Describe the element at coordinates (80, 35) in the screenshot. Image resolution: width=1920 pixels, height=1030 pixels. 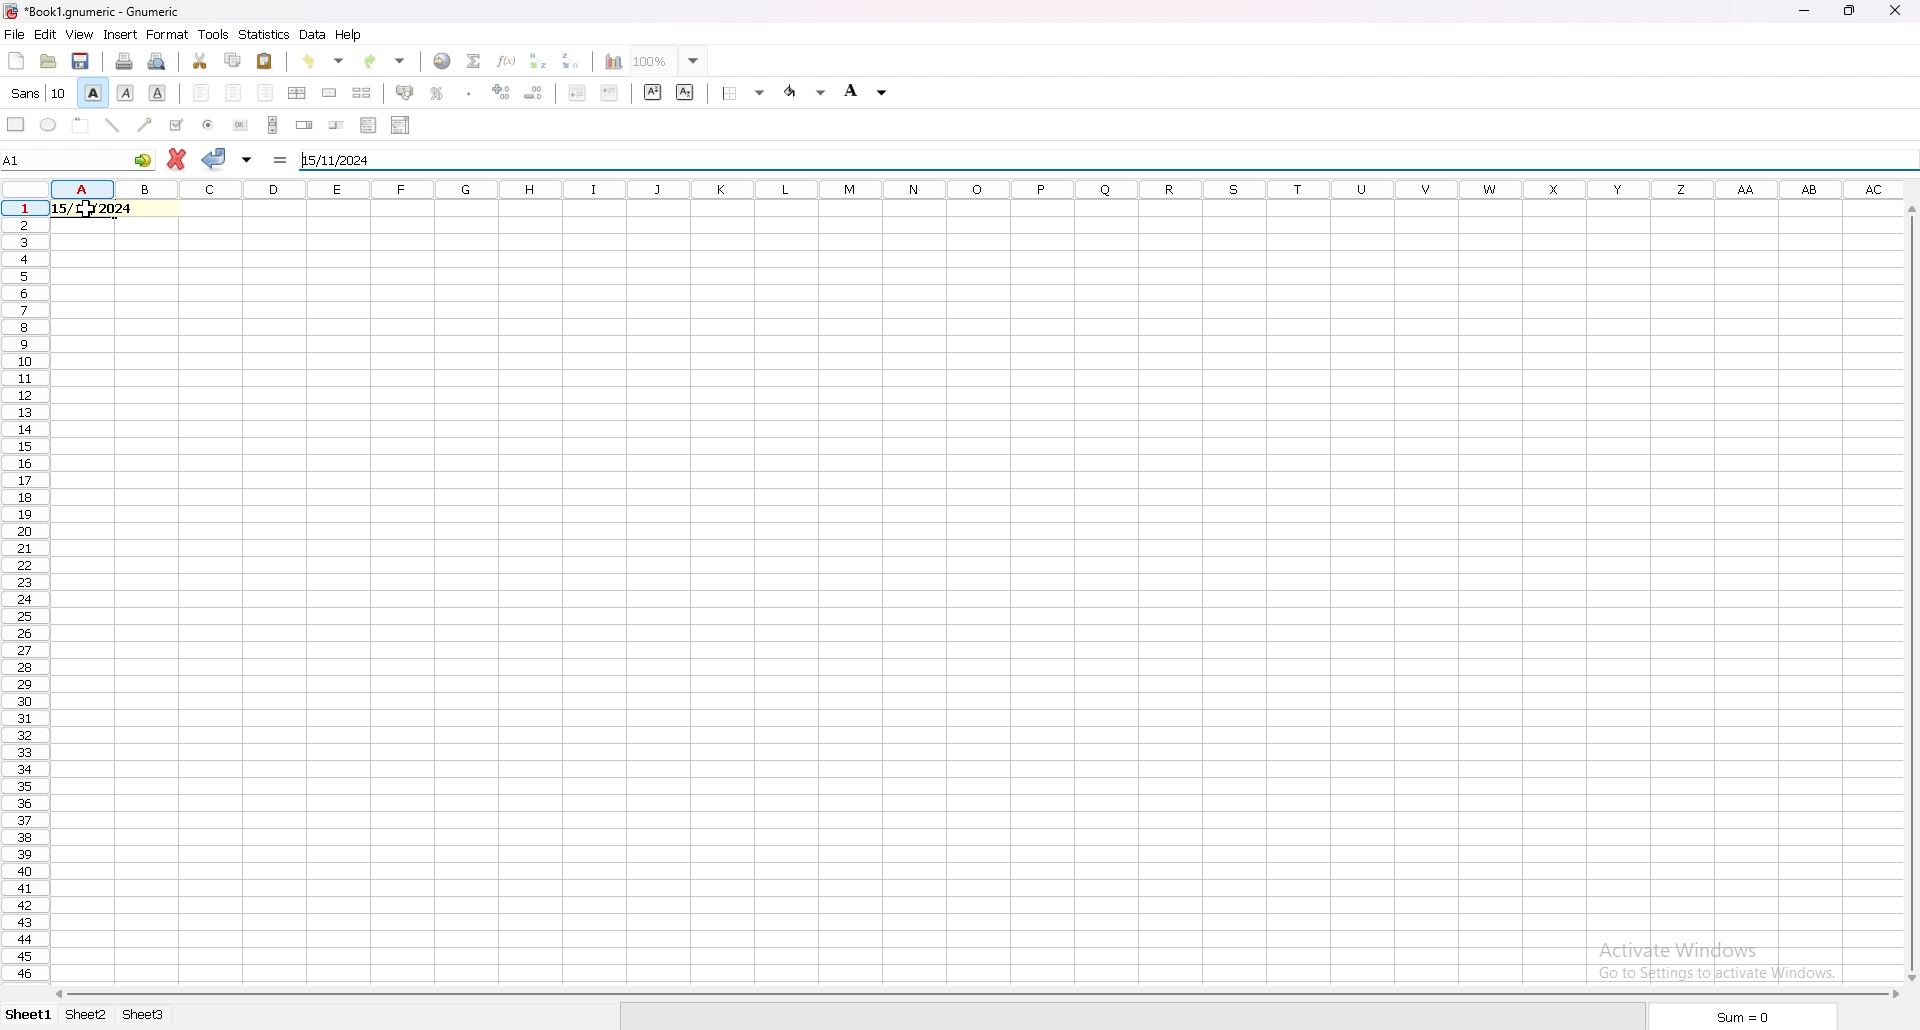
I see `view` at that location.